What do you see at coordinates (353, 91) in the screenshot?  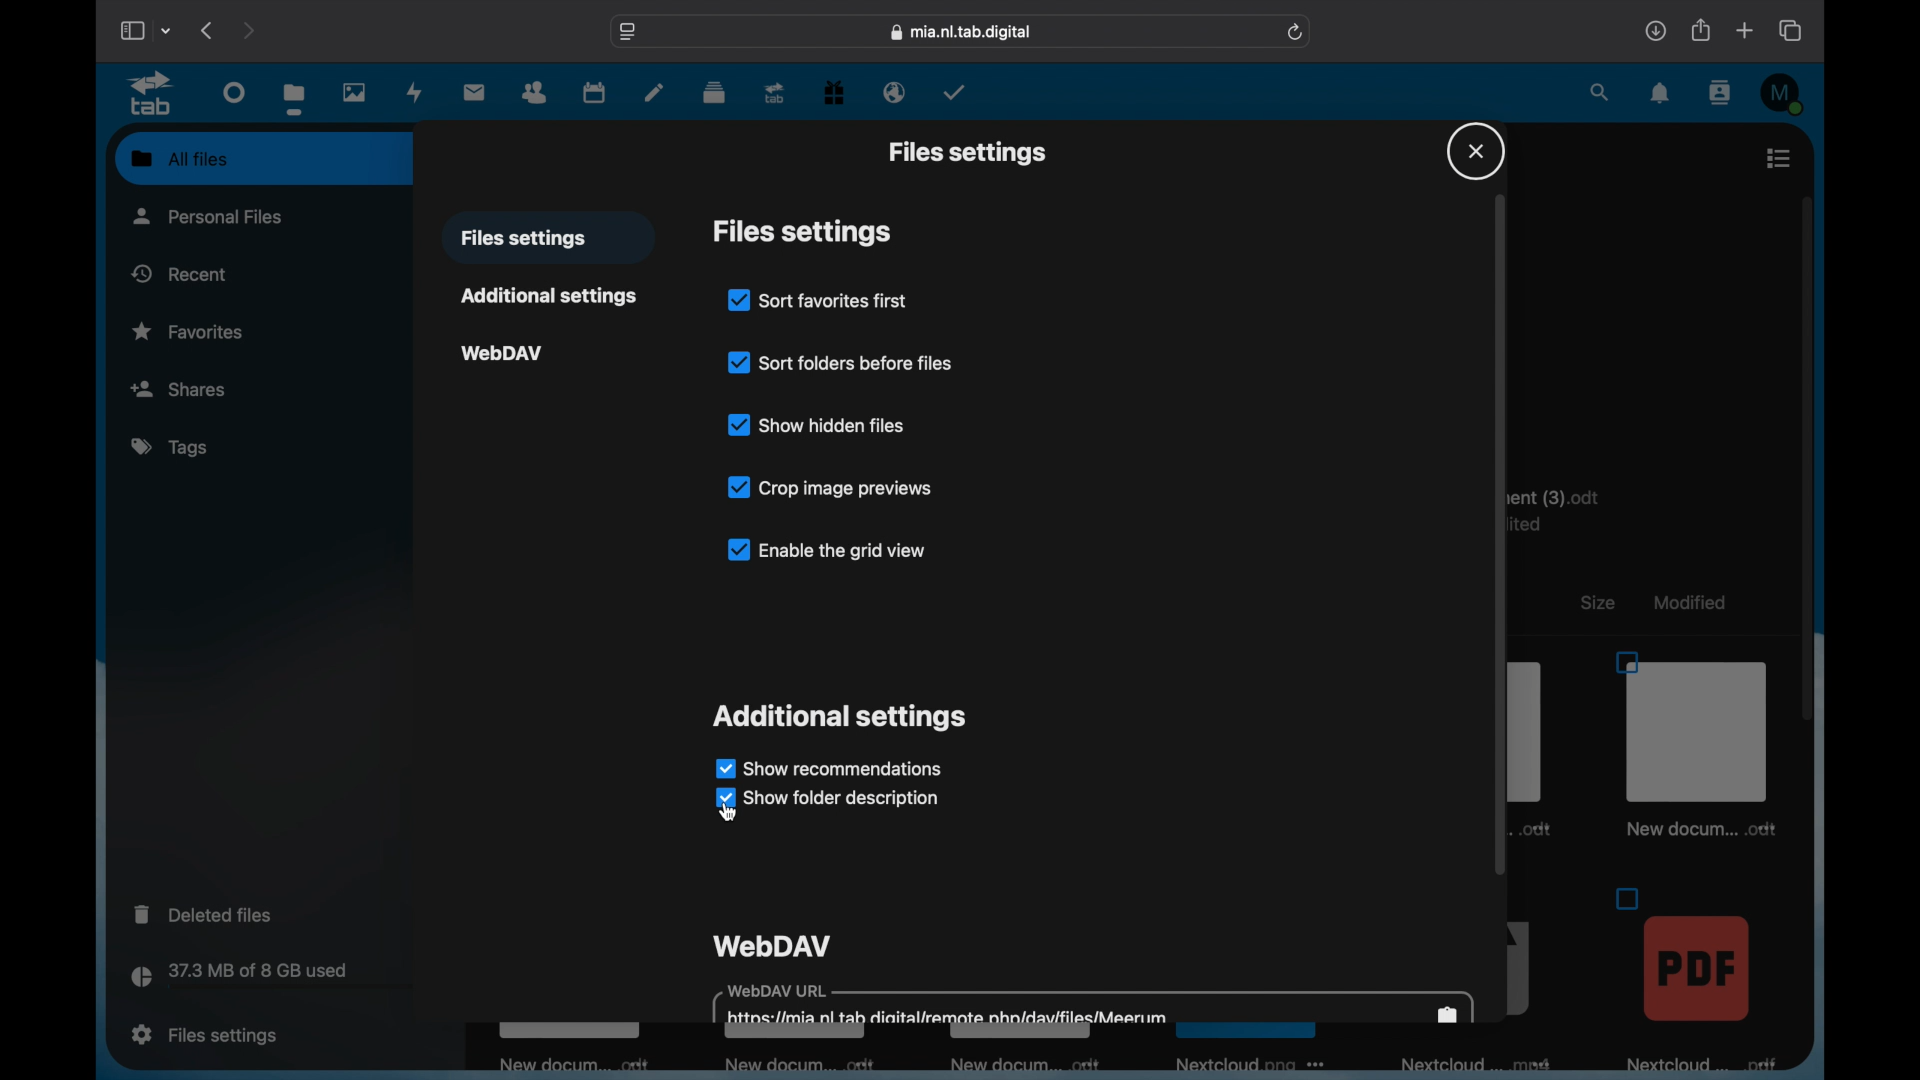 I see `photos` at bounding box center [353, 91].